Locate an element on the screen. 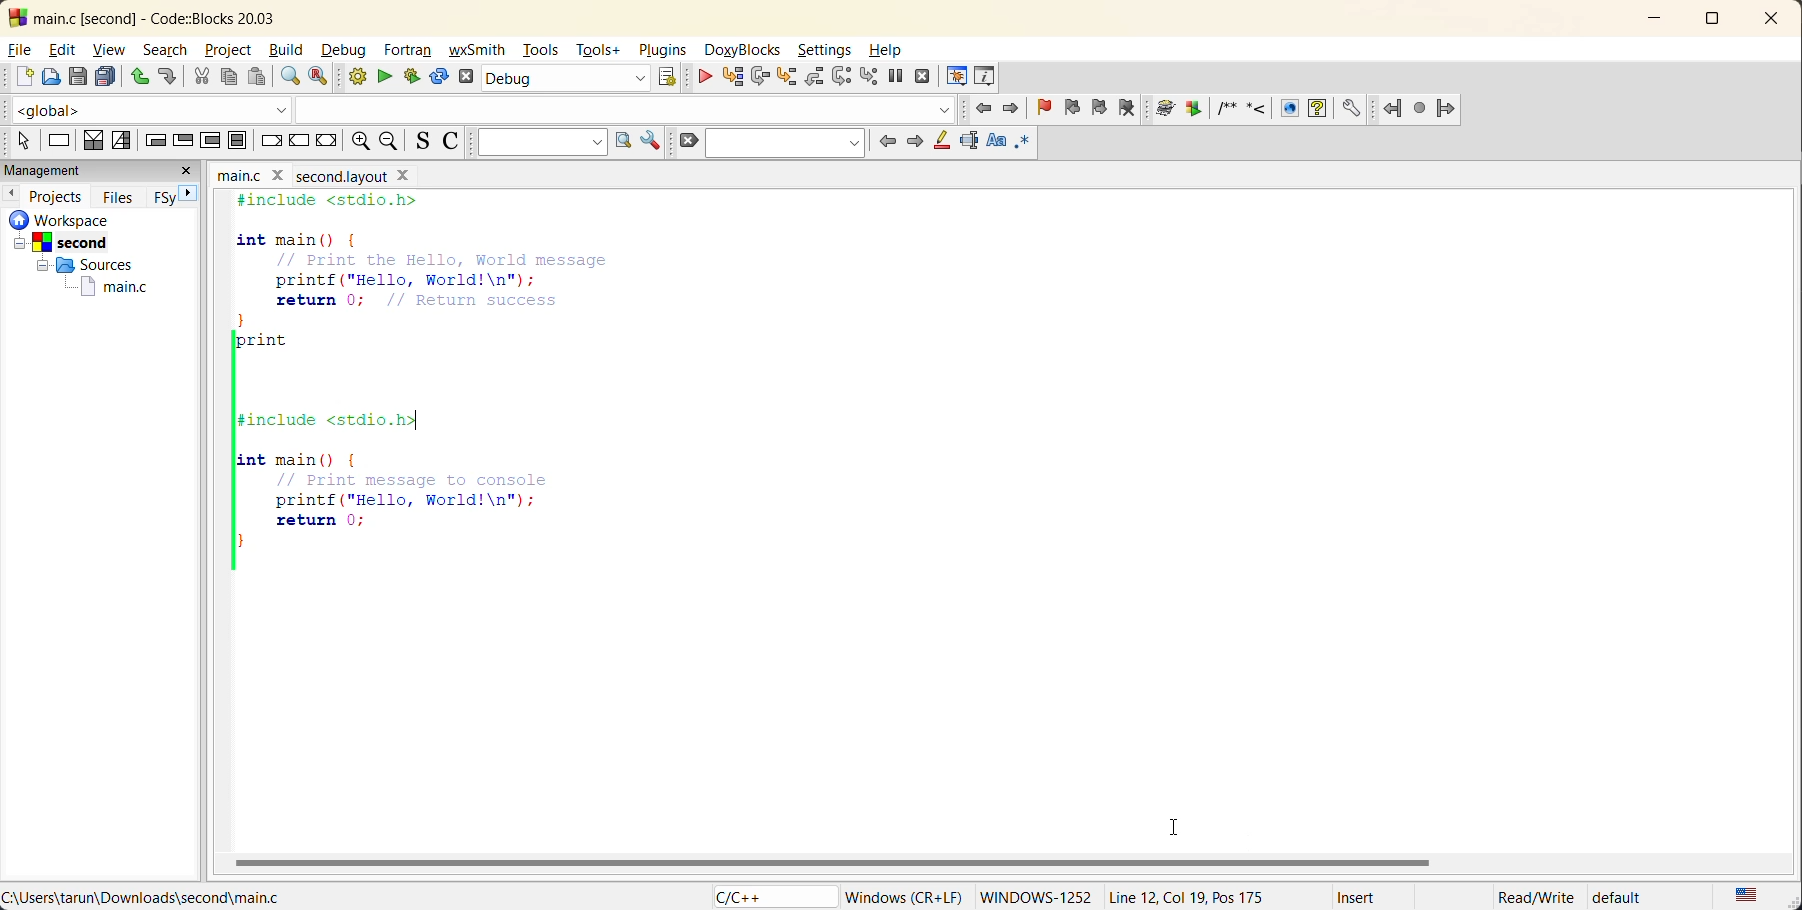 The image size is (1802, 910). new is located at coordinates (18, 77).